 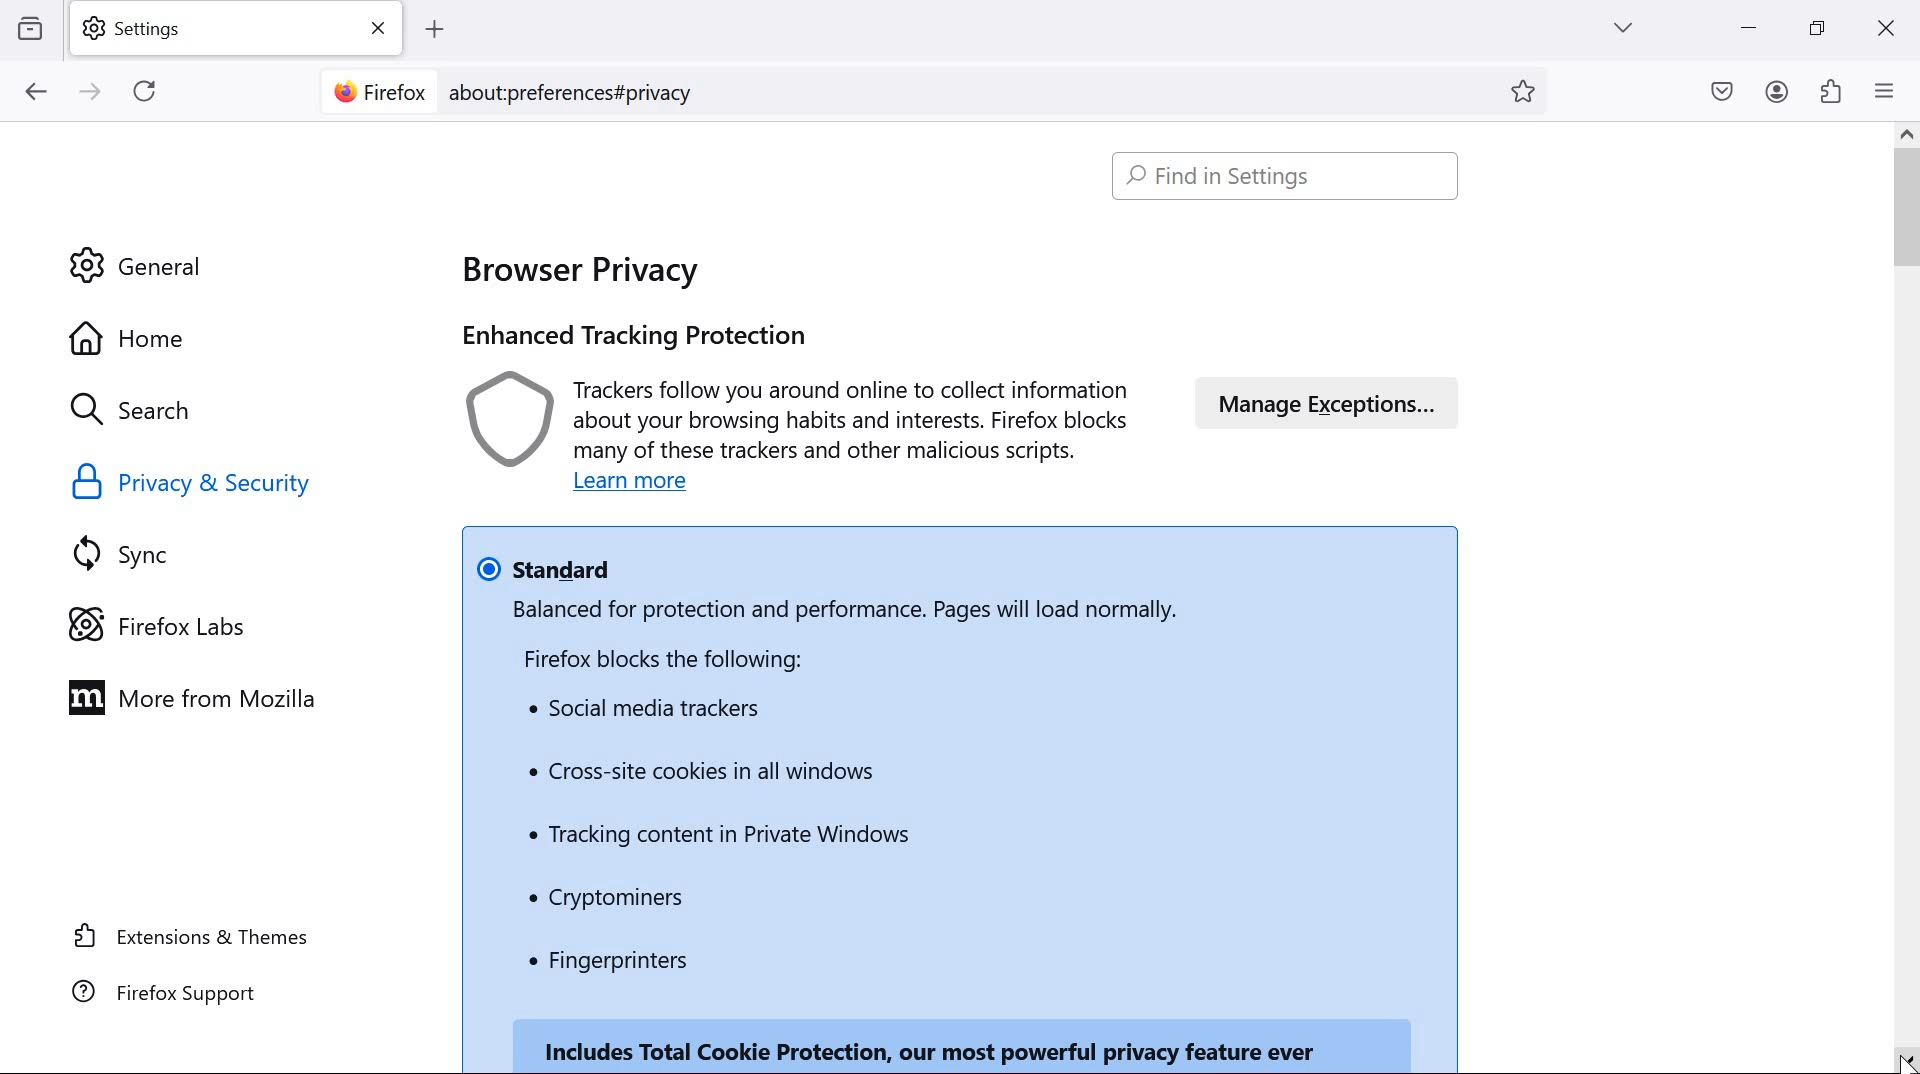 I want to click on settings, so click(x=241, y=29).